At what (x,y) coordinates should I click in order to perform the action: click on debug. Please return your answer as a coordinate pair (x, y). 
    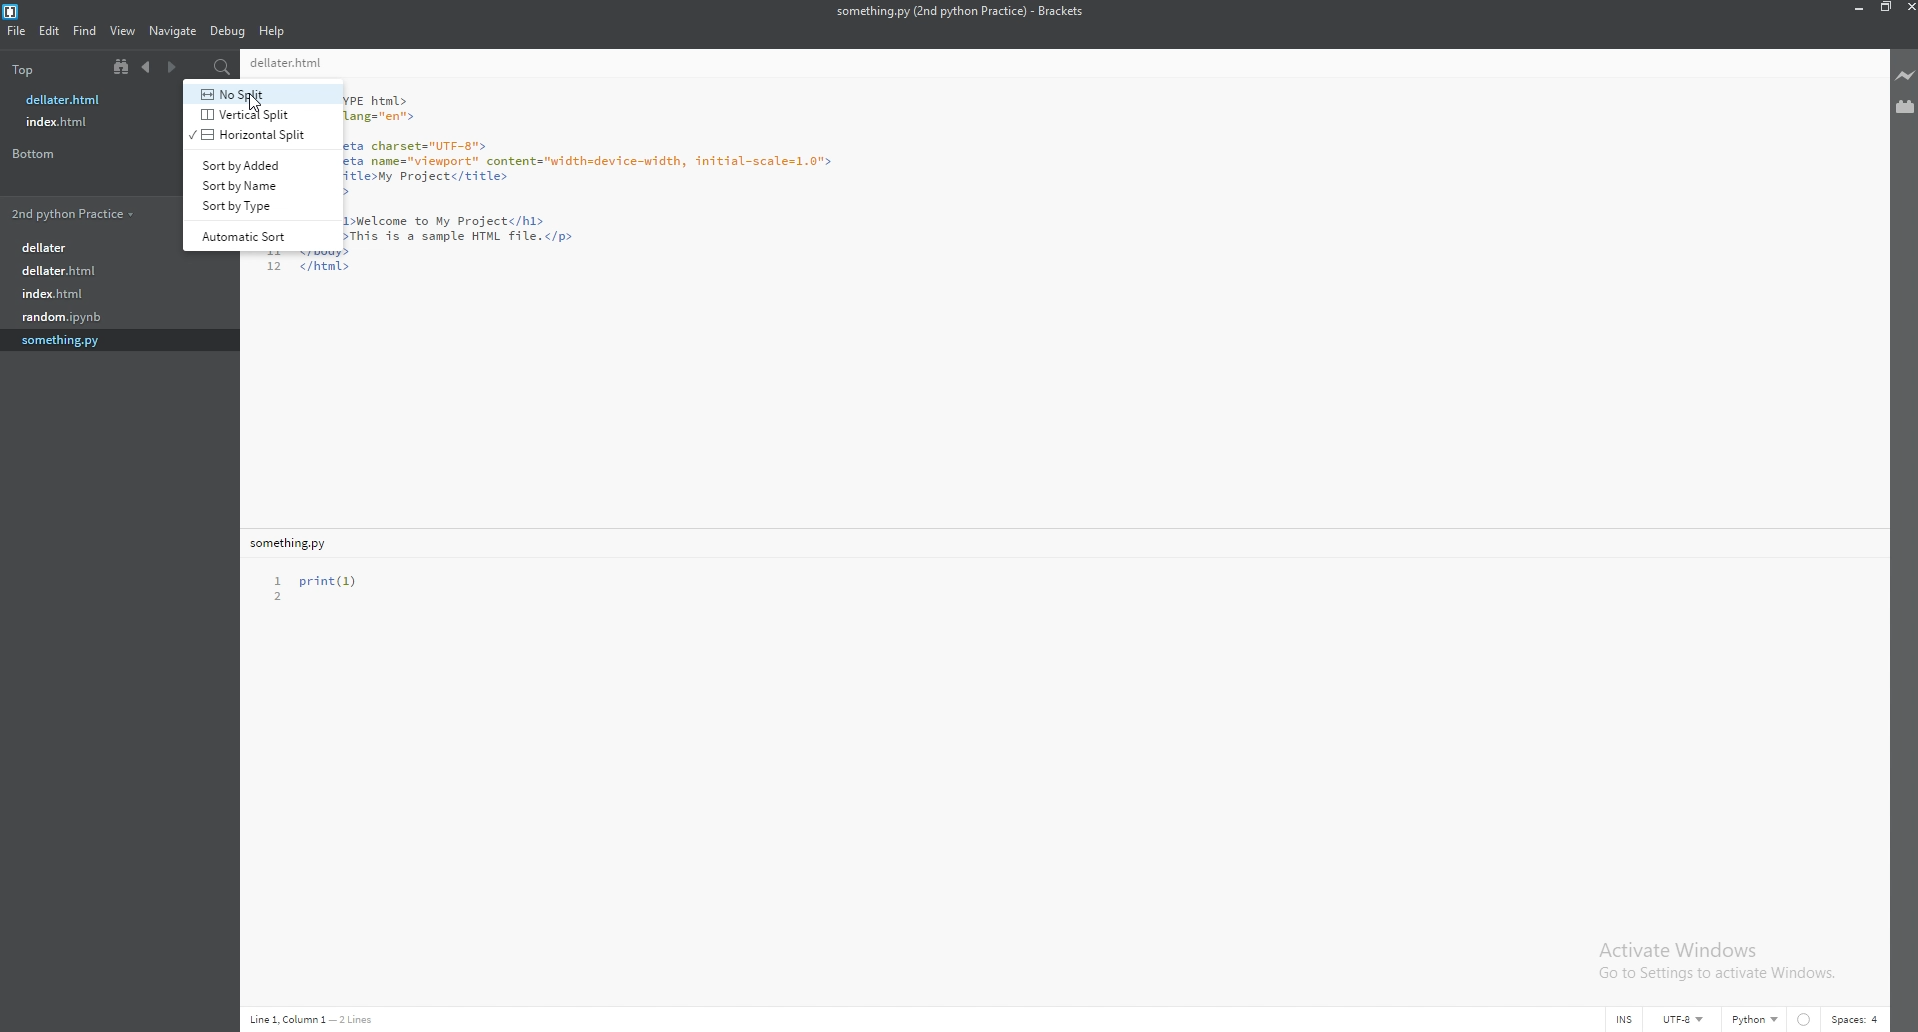
    Looking at the image, I should click on (228, 32).